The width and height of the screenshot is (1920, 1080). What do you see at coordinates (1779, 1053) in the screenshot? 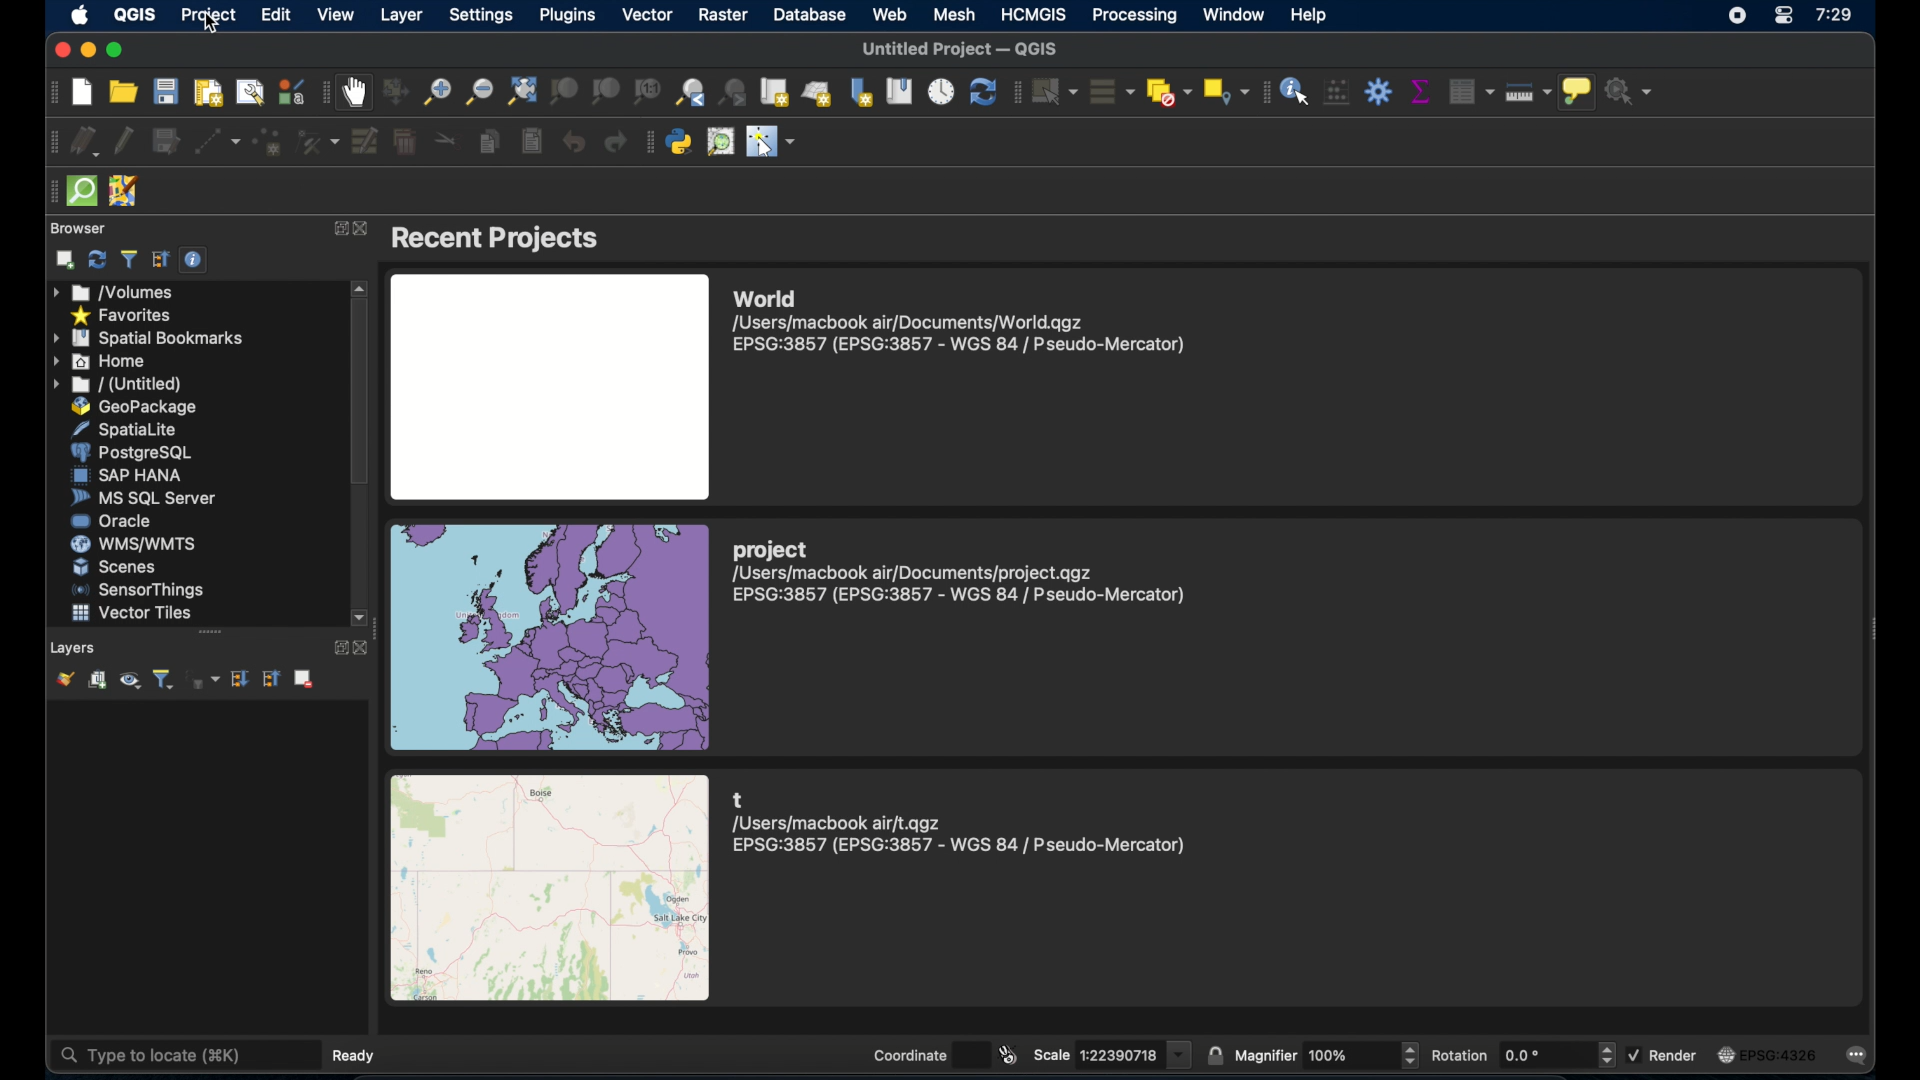
I see `EPSG:4326` at bounding box center [1779, 1053].